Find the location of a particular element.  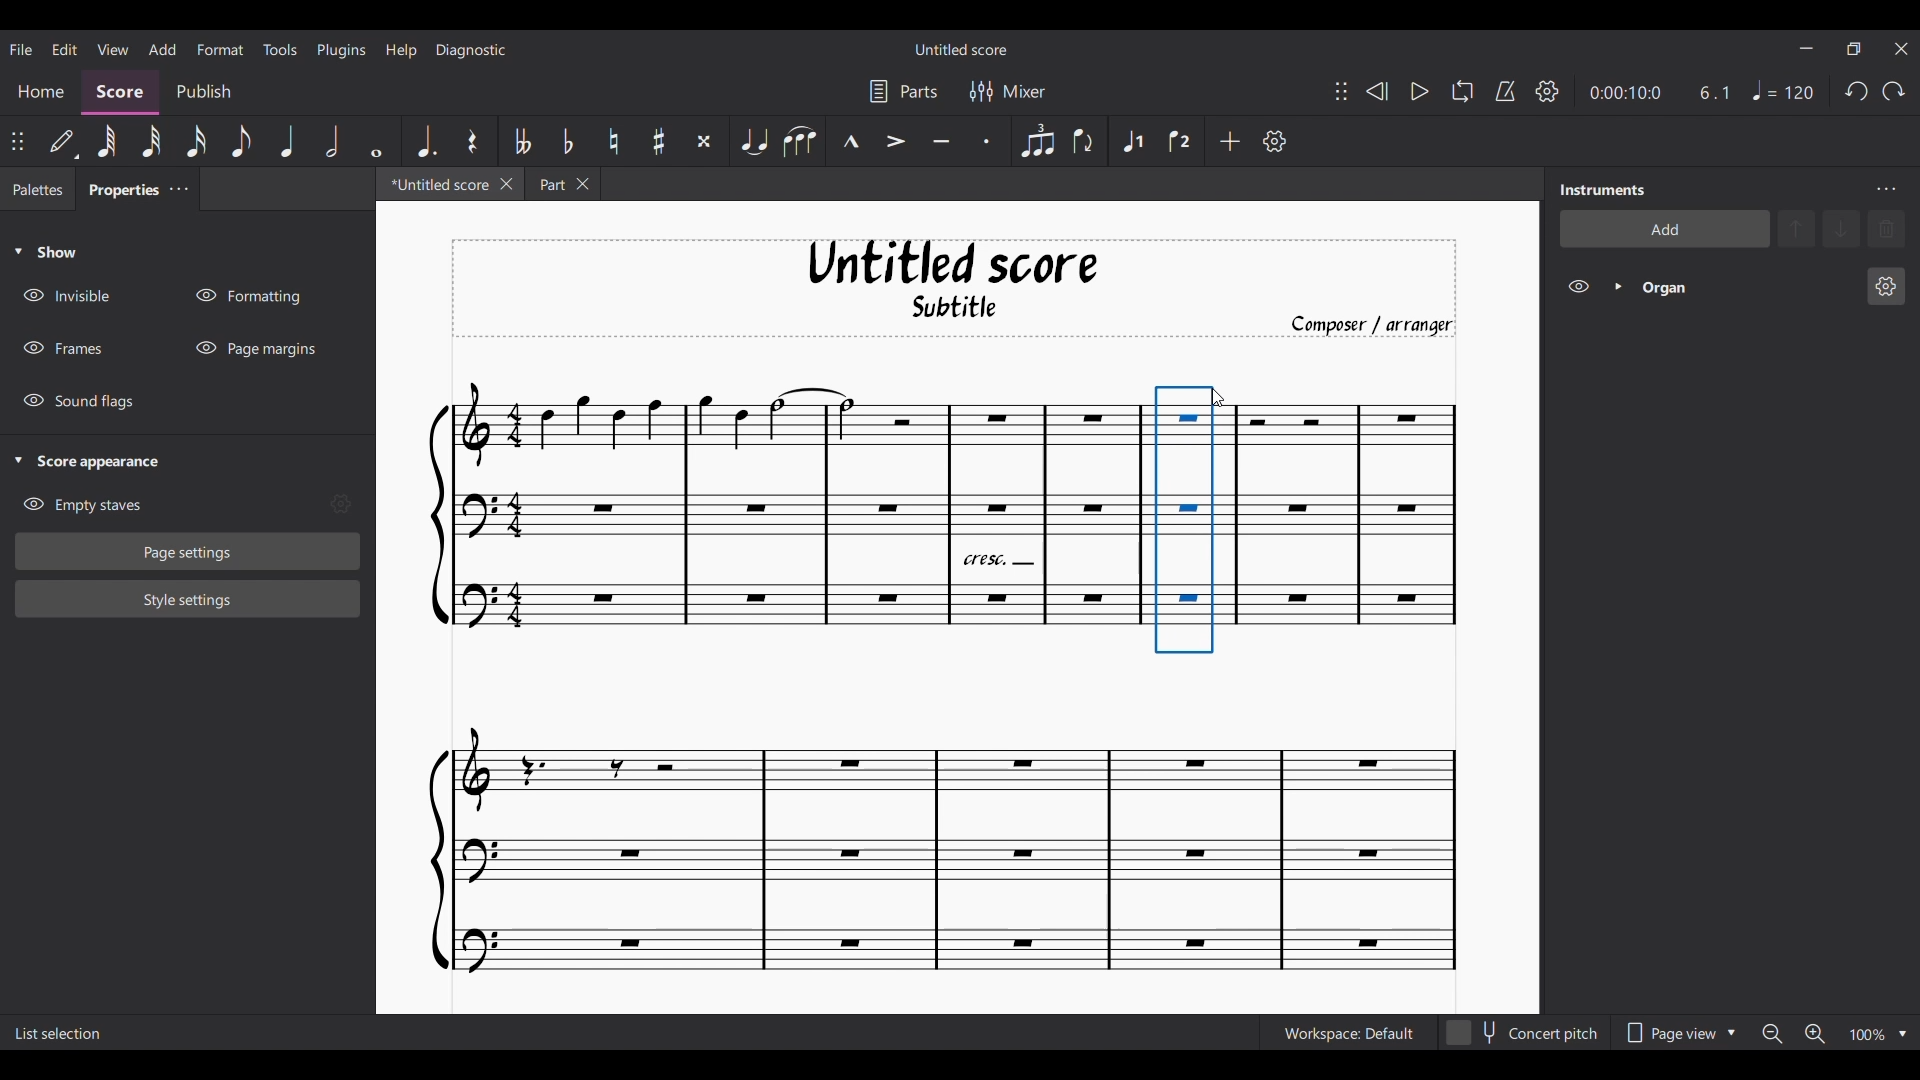

Toggle for Concert pitch is located at coordinates (1521, 1033).